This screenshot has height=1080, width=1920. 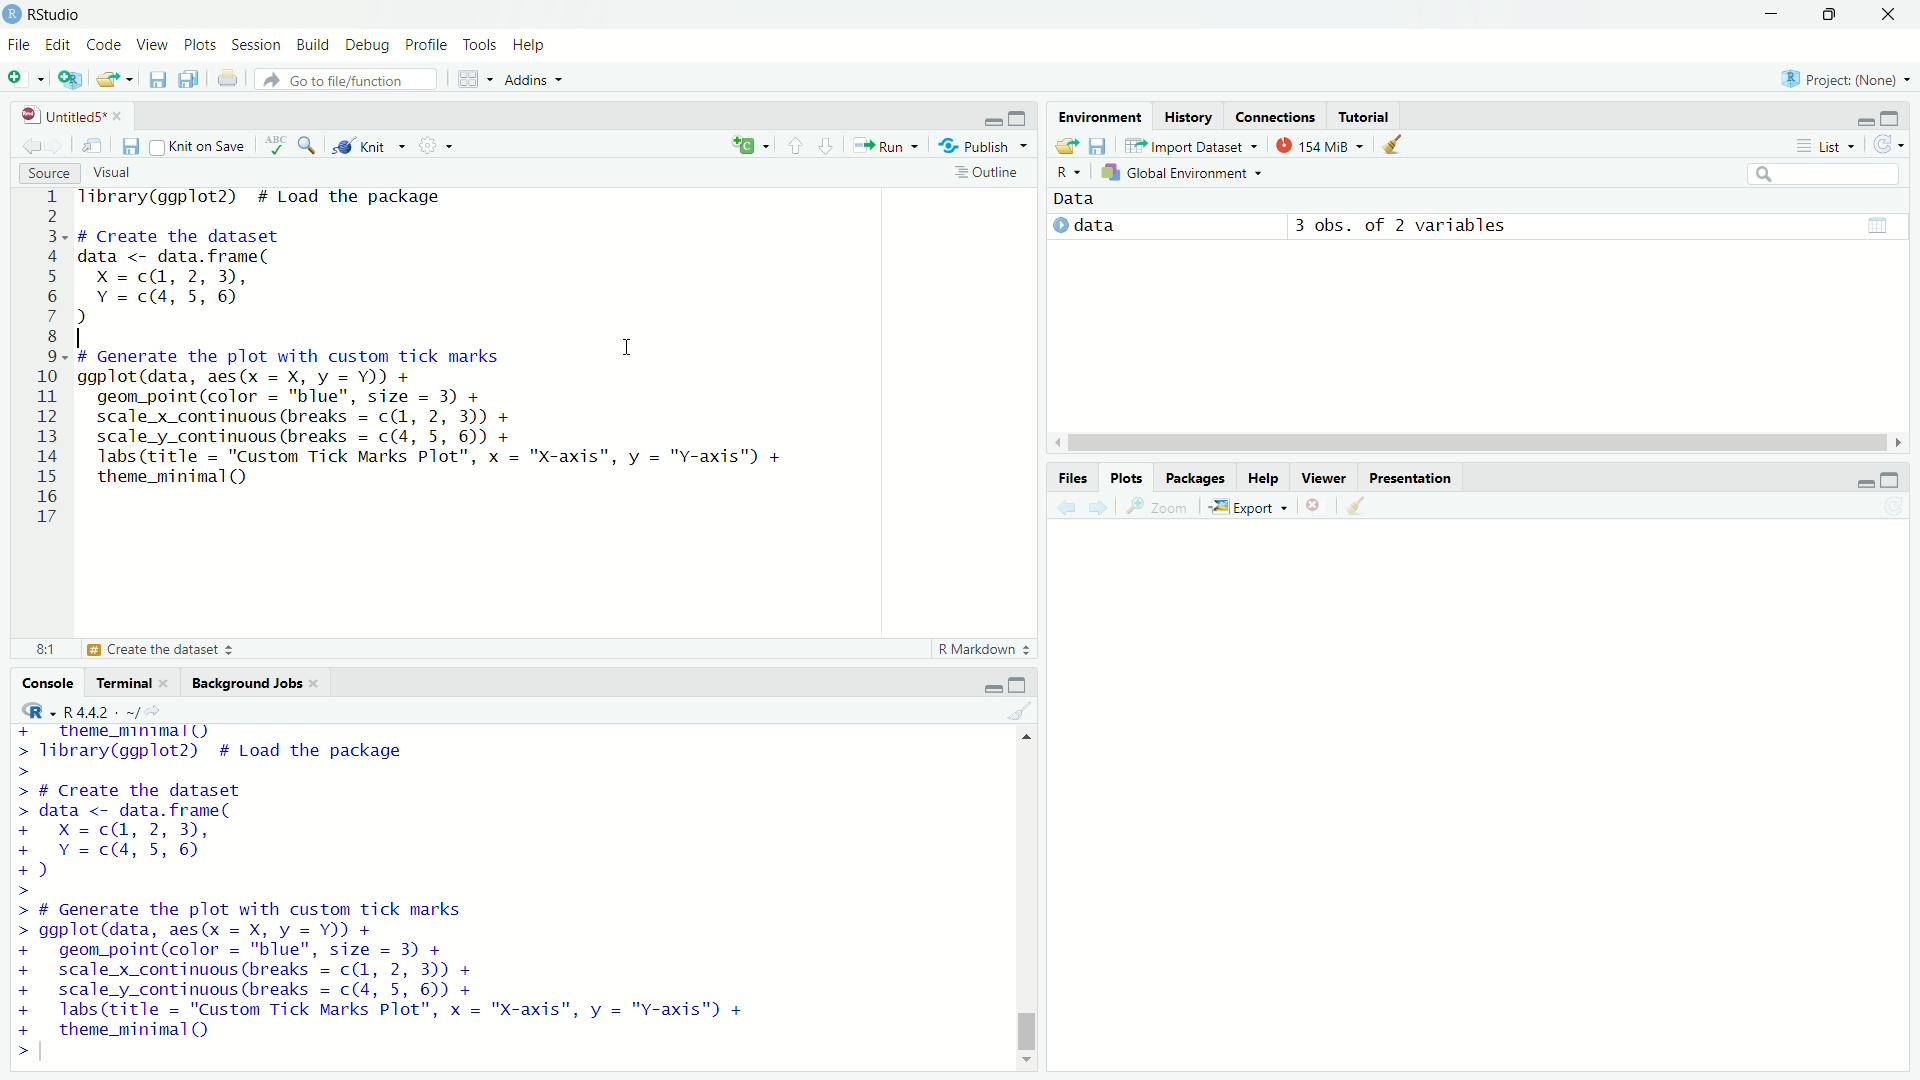 I want to click on select language, so click(x=29, y=711).